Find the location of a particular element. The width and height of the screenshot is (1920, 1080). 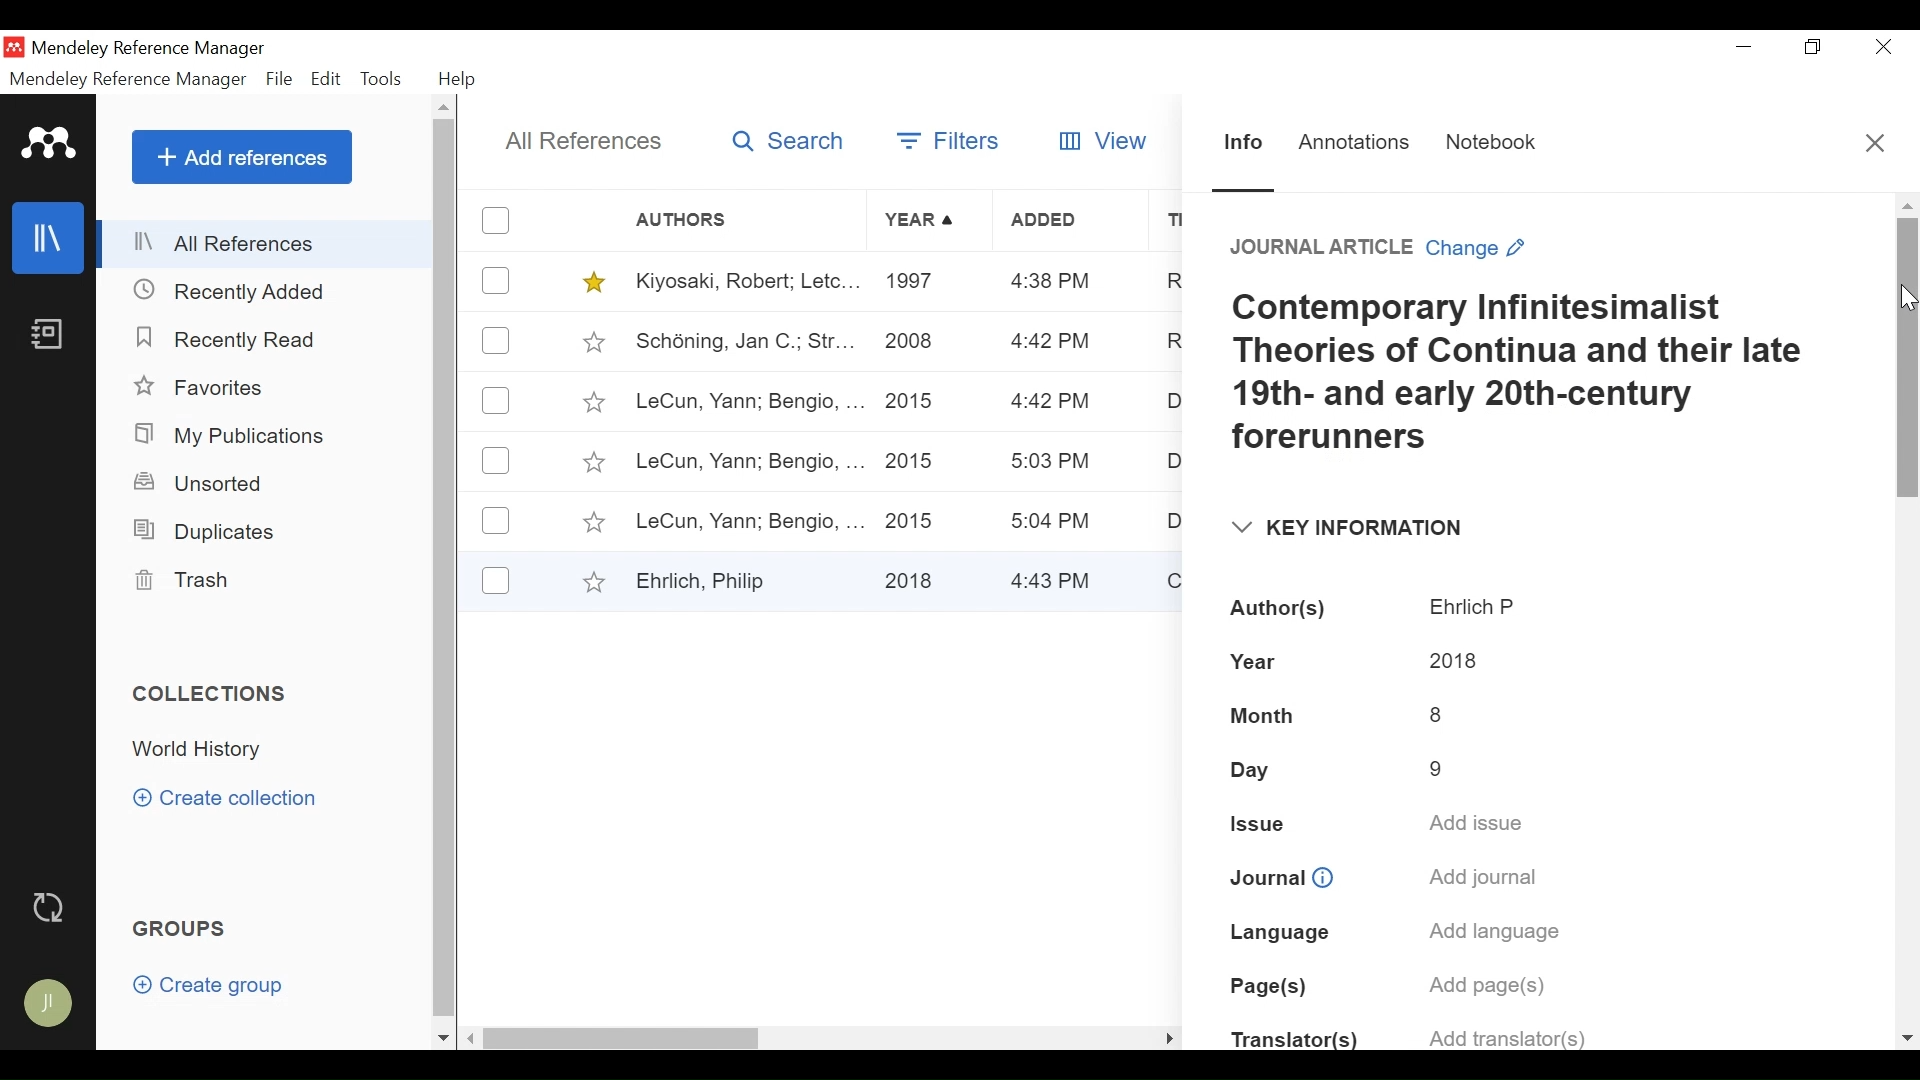

4:42 PM is located at coordinates (1047, 403).